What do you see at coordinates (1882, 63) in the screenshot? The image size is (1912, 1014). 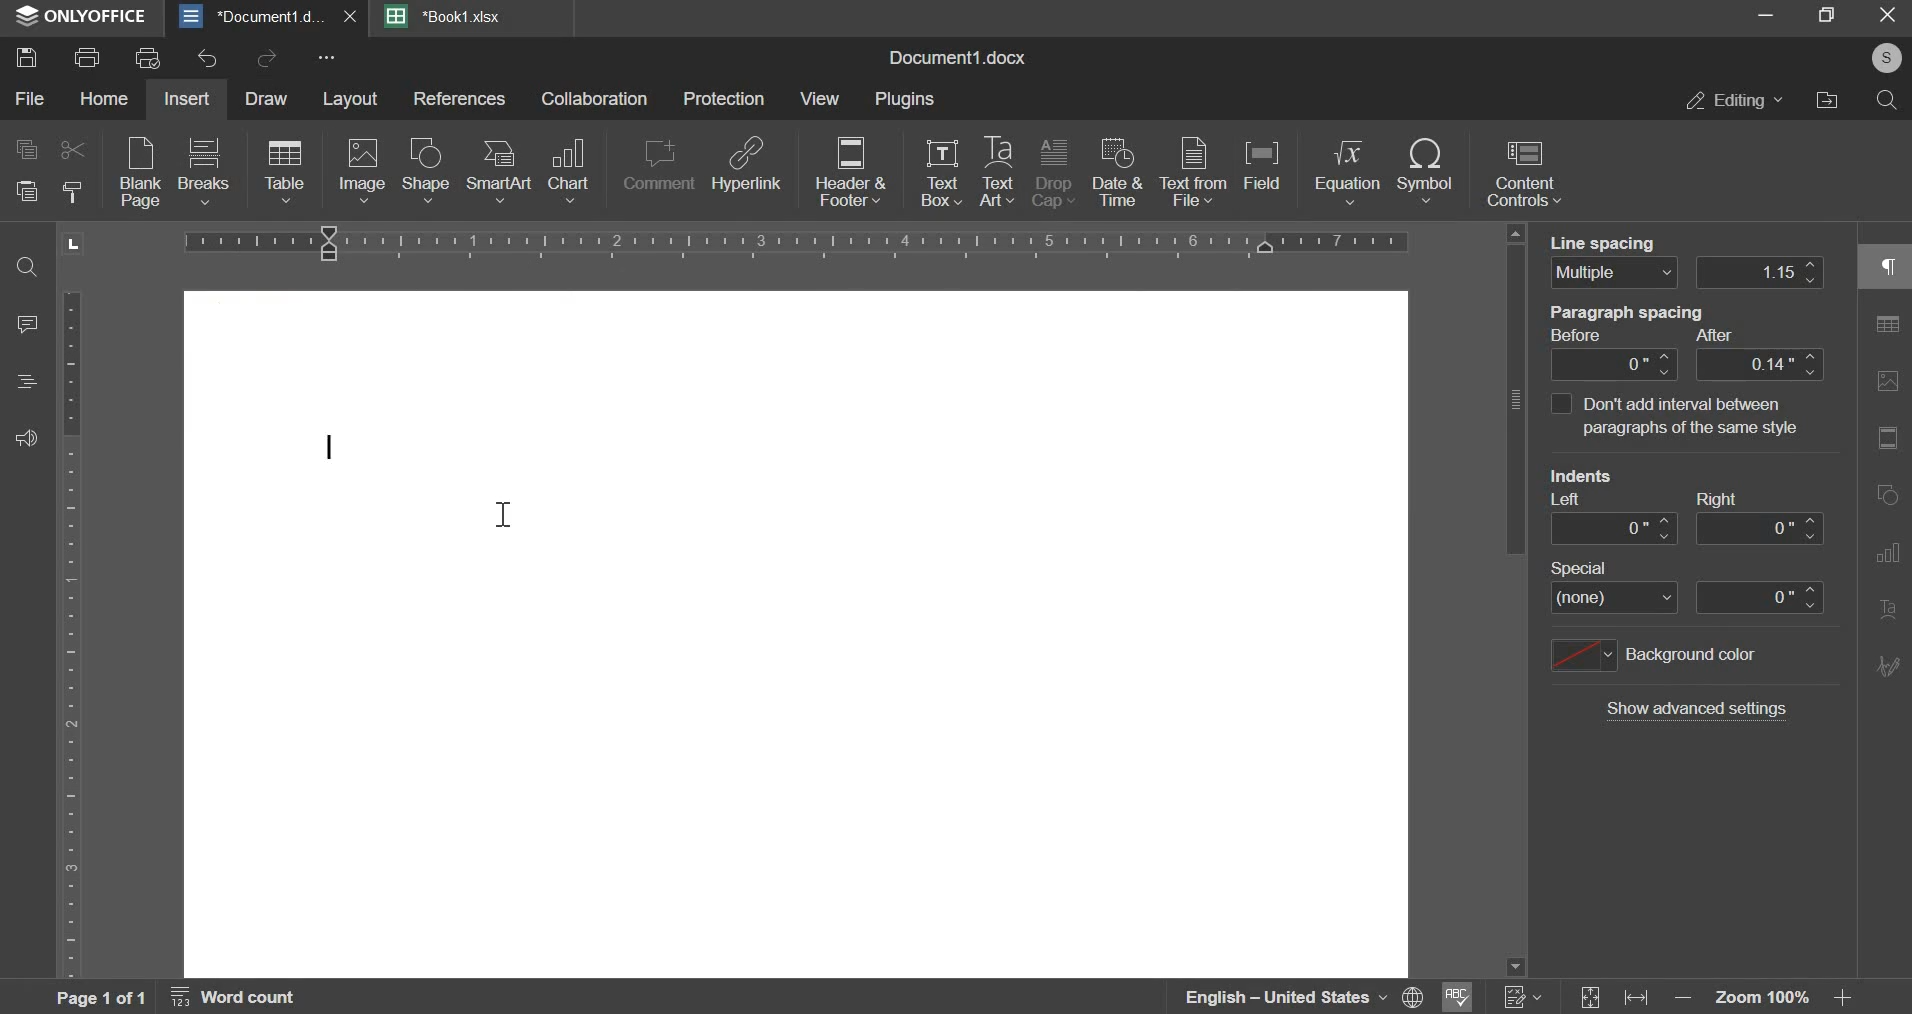 I see `account` at bounding box center [1882, 63].